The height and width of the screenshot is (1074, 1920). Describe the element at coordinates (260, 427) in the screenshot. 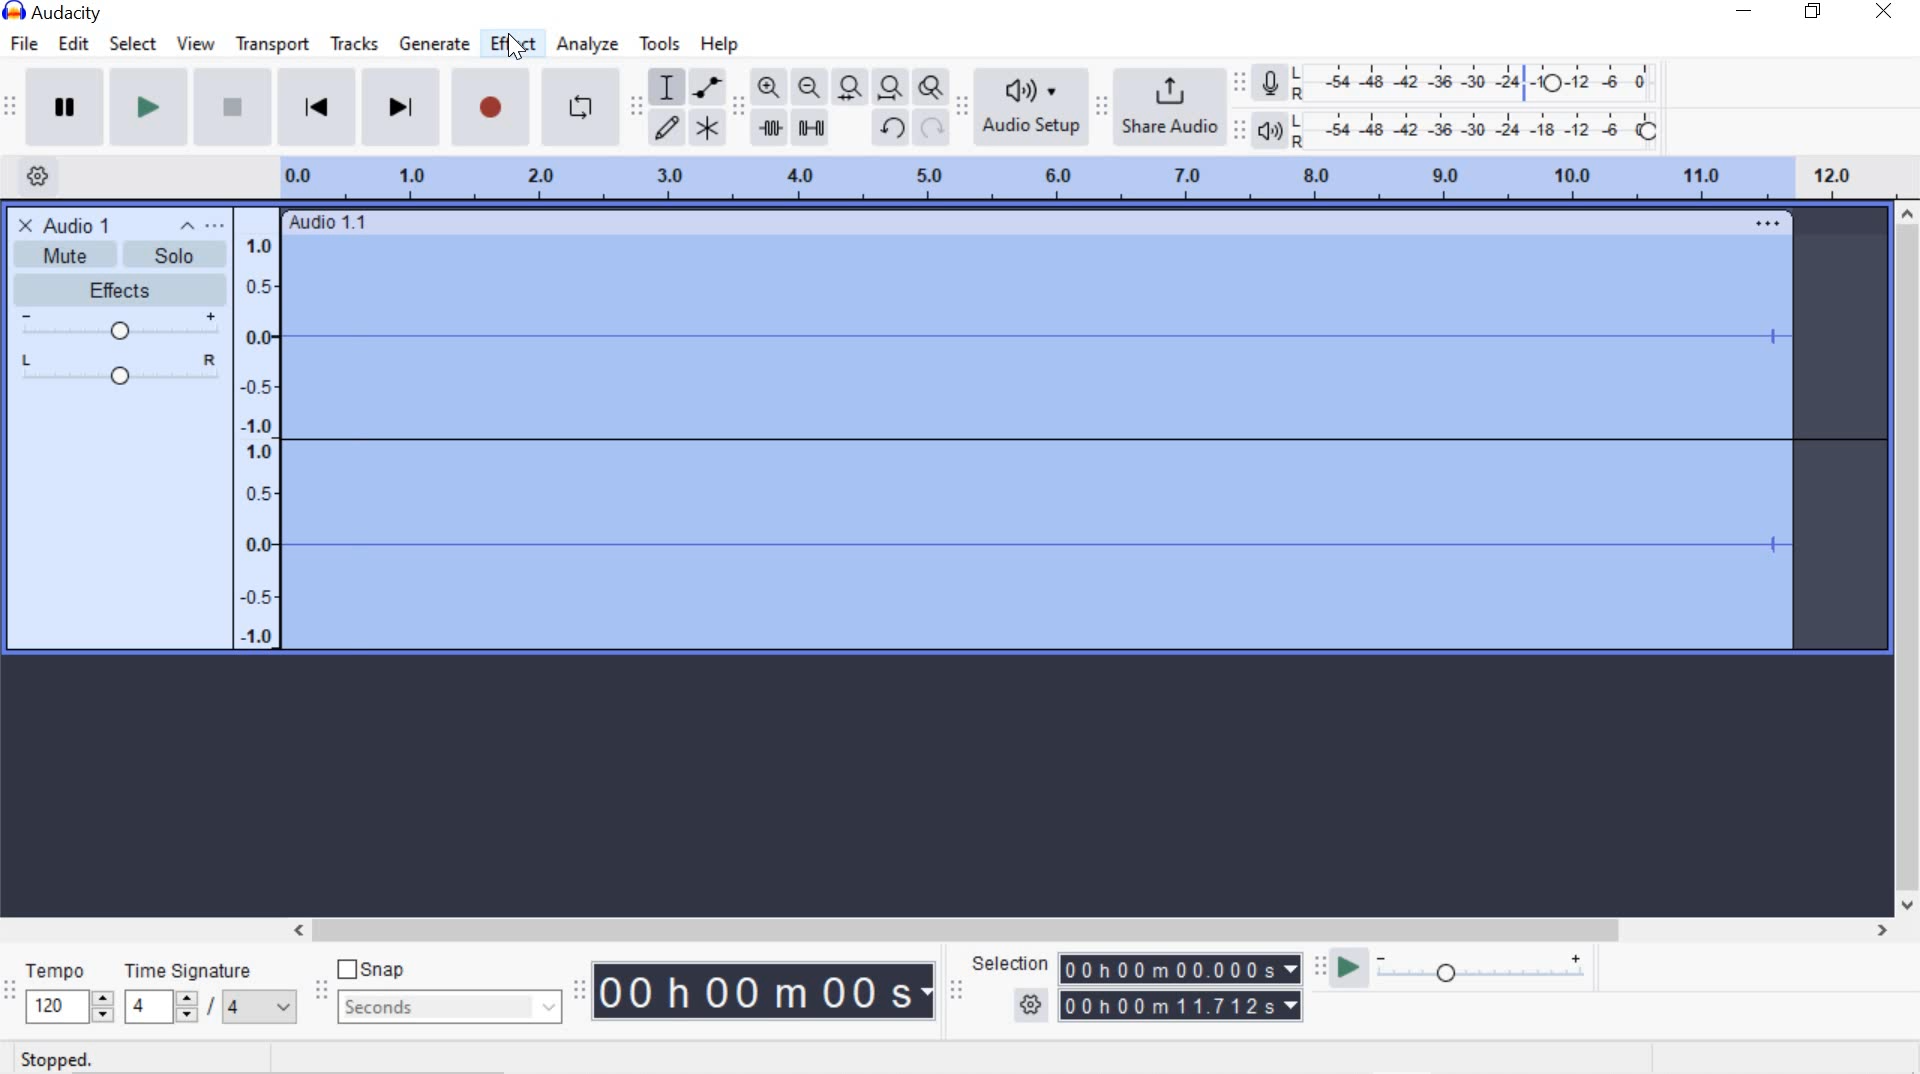

I see `Menu` at that location.